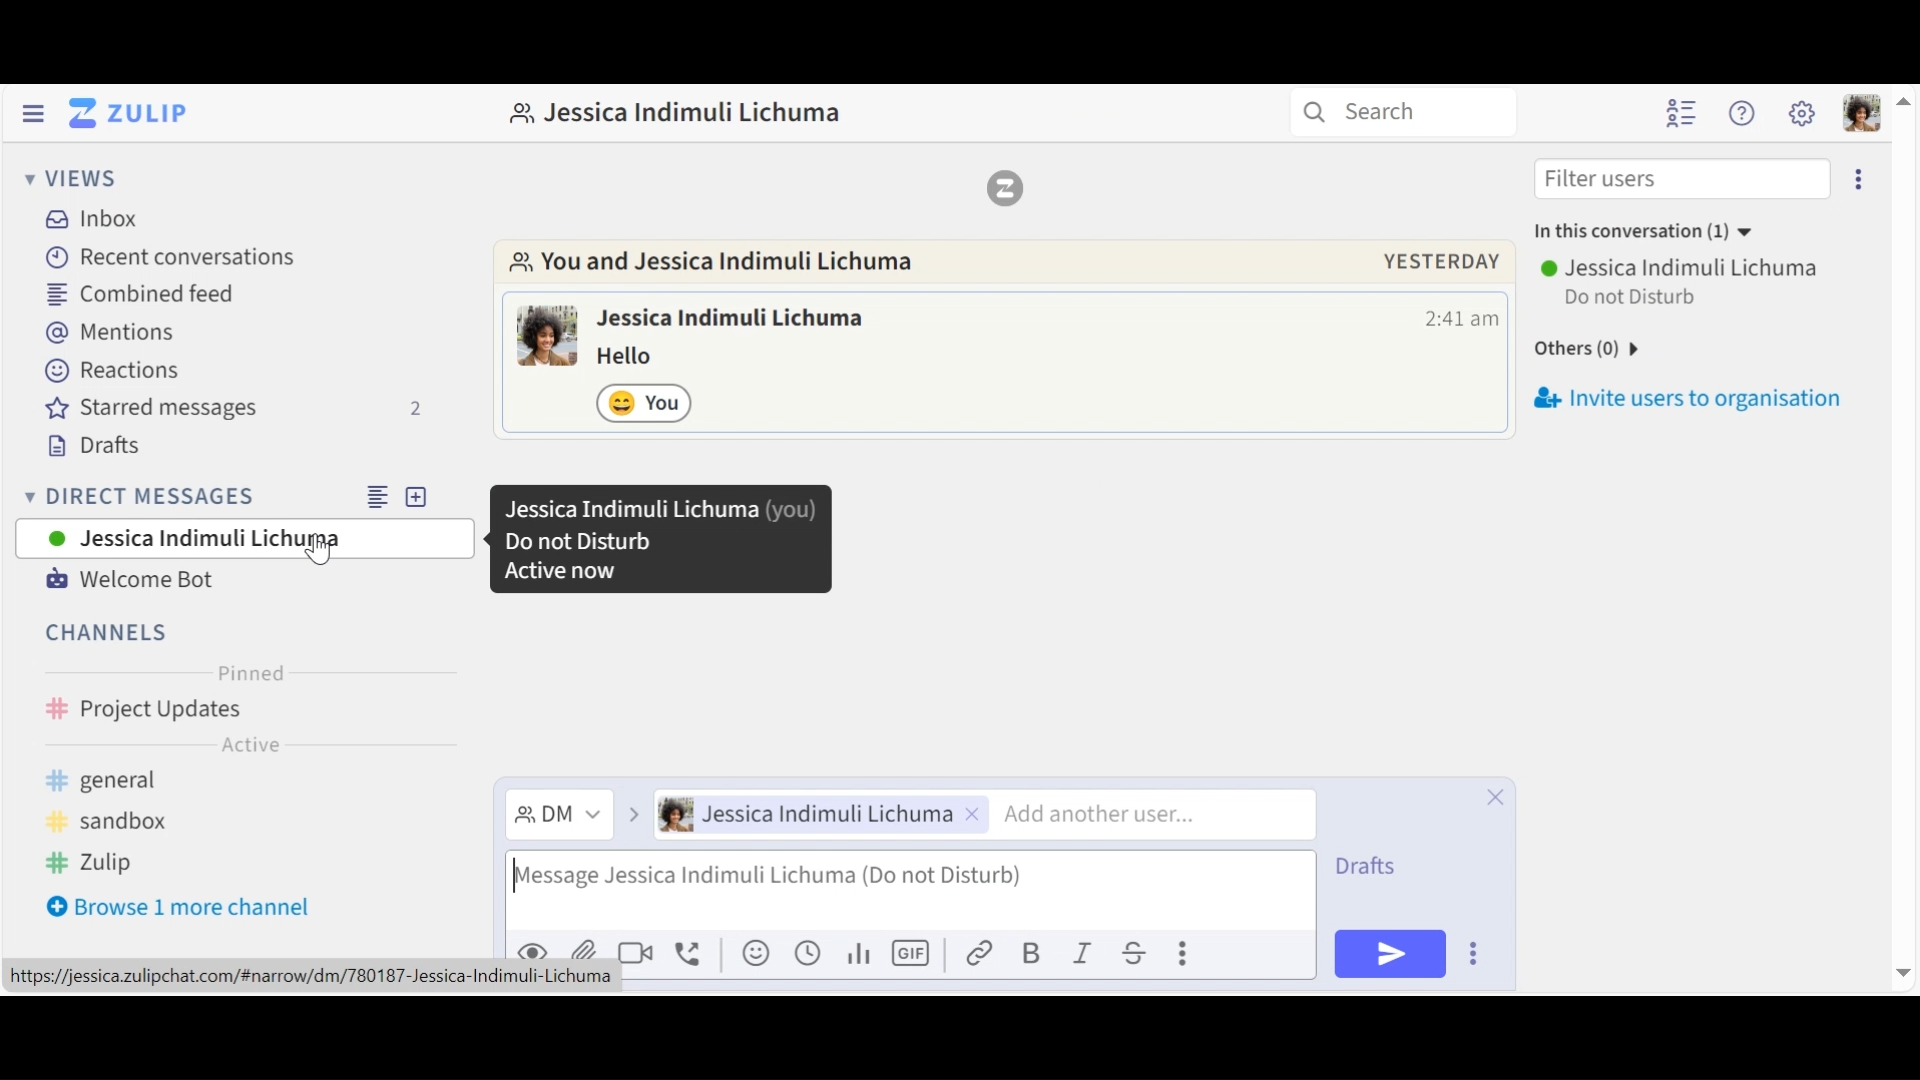  What do you see at coordinates (815, 816) in the screenshot?
I see `User` at bounding box center [815, 816].